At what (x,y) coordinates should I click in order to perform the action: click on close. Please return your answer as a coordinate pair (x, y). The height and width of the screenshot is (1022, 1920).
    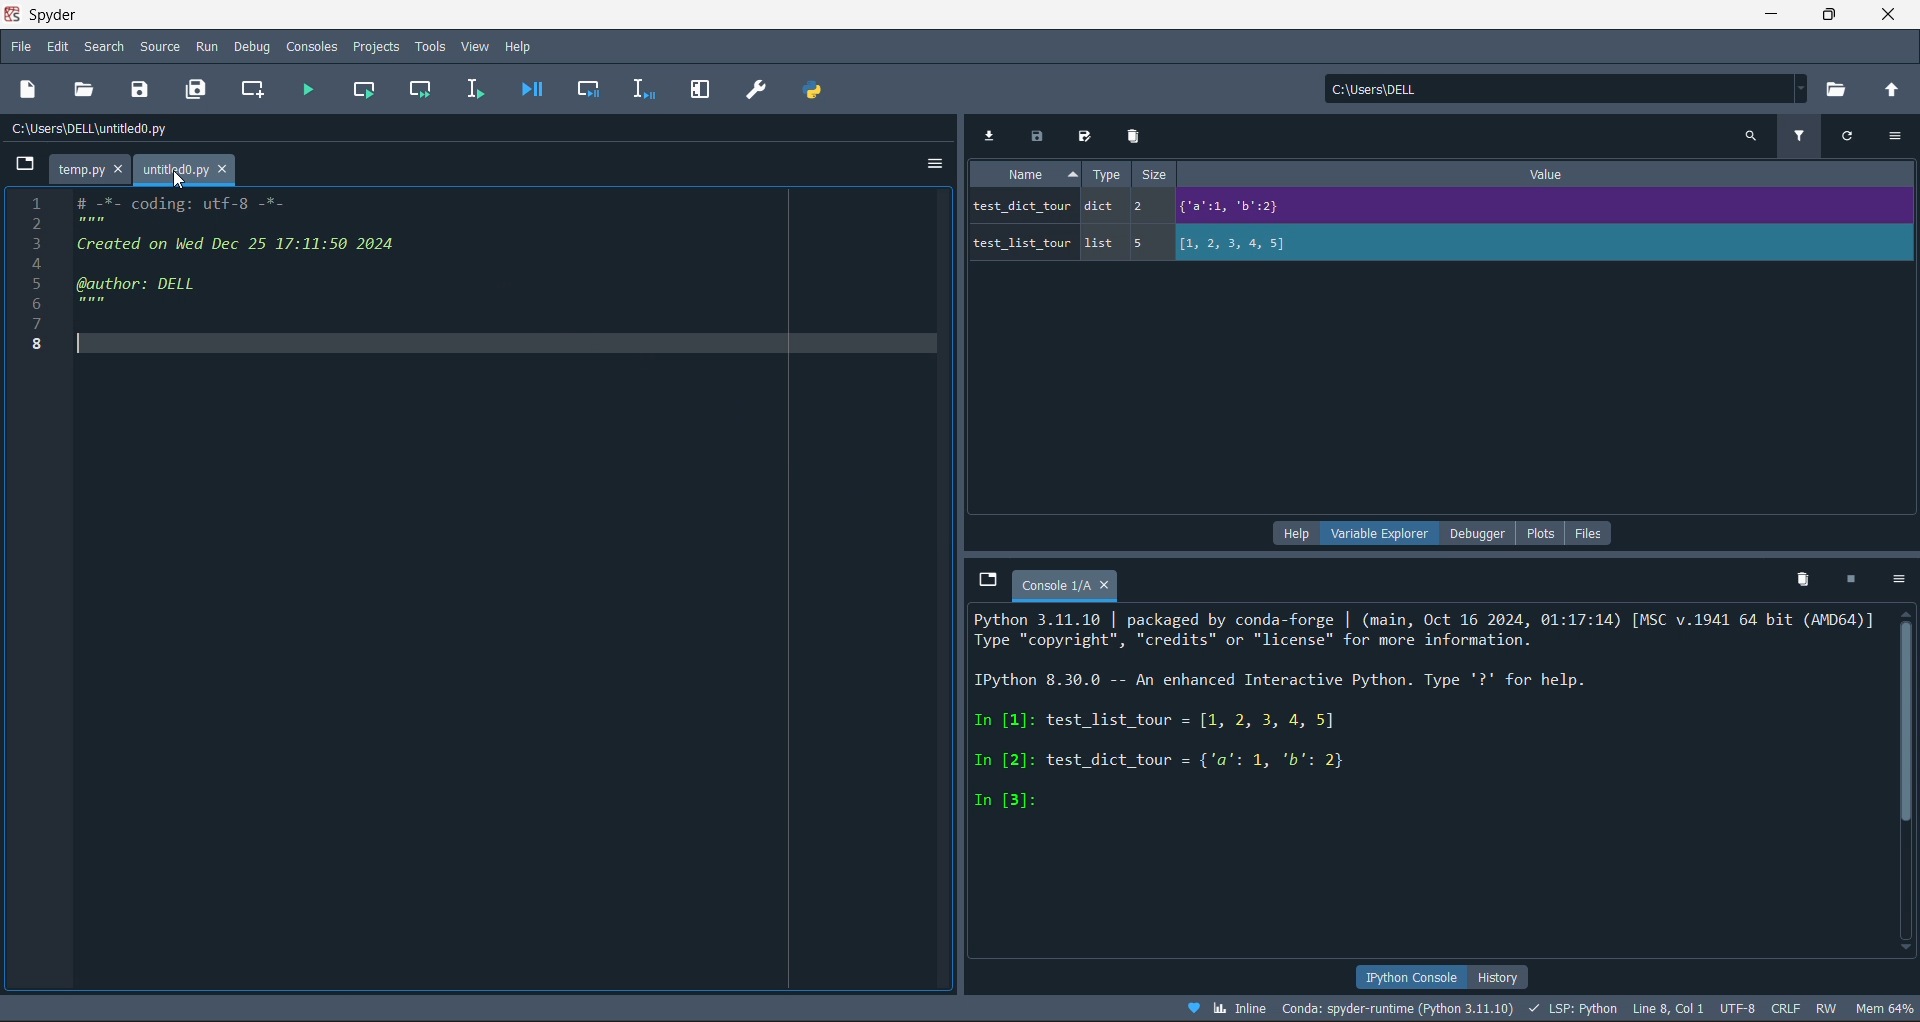
    Looking at the image, I should click on (1886, 15).